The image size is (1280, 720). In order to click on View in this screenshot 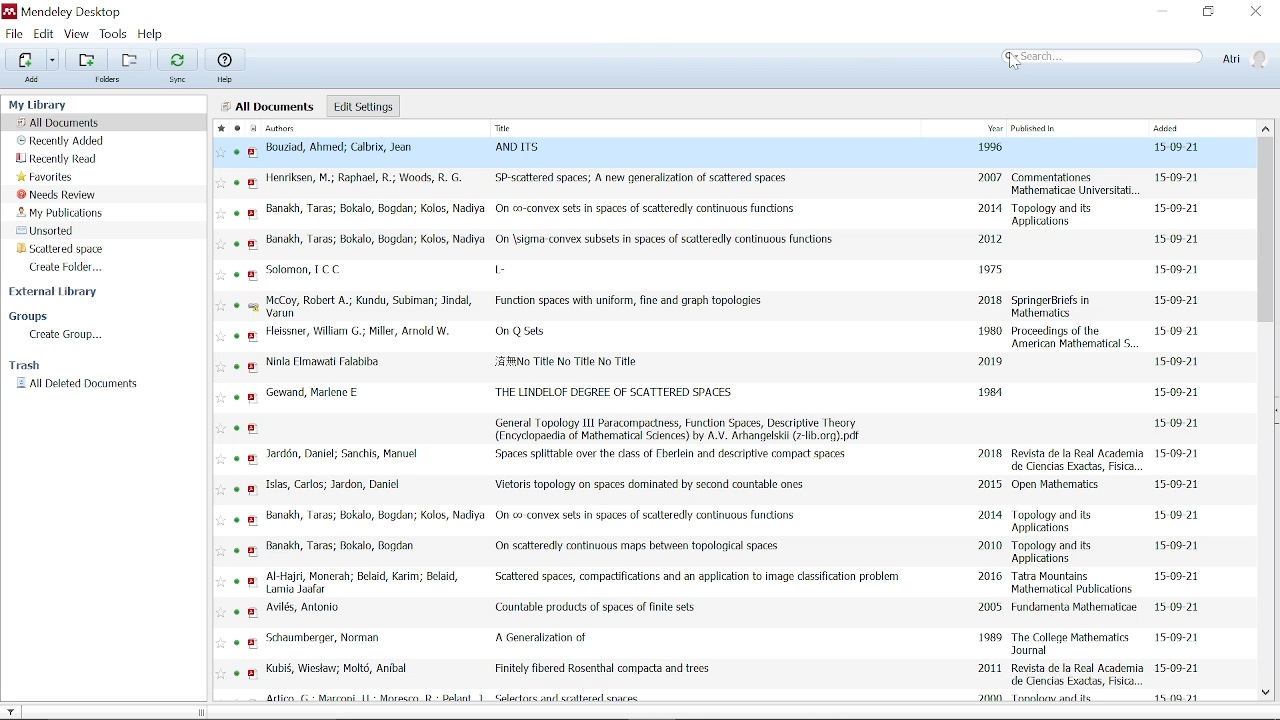, I will do `click(77, 34)`.